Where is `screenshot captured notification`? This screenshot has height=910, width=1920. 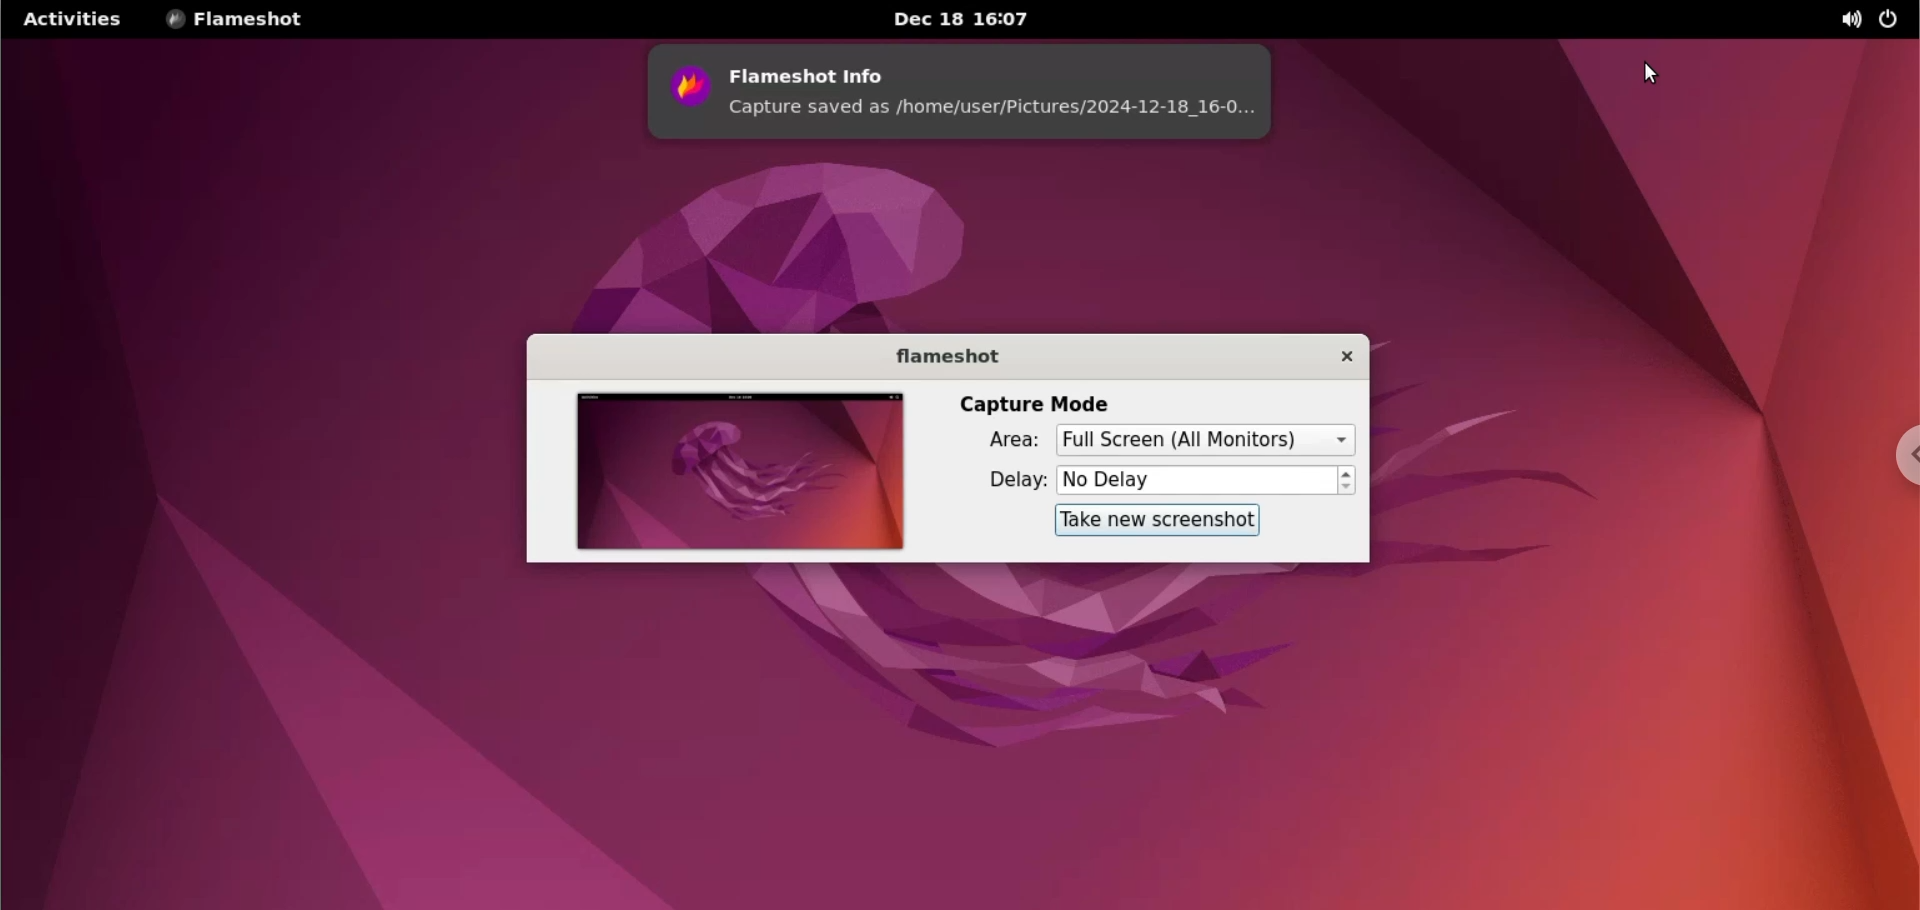
screenshot captured notification is located at coordinates (962, 92).